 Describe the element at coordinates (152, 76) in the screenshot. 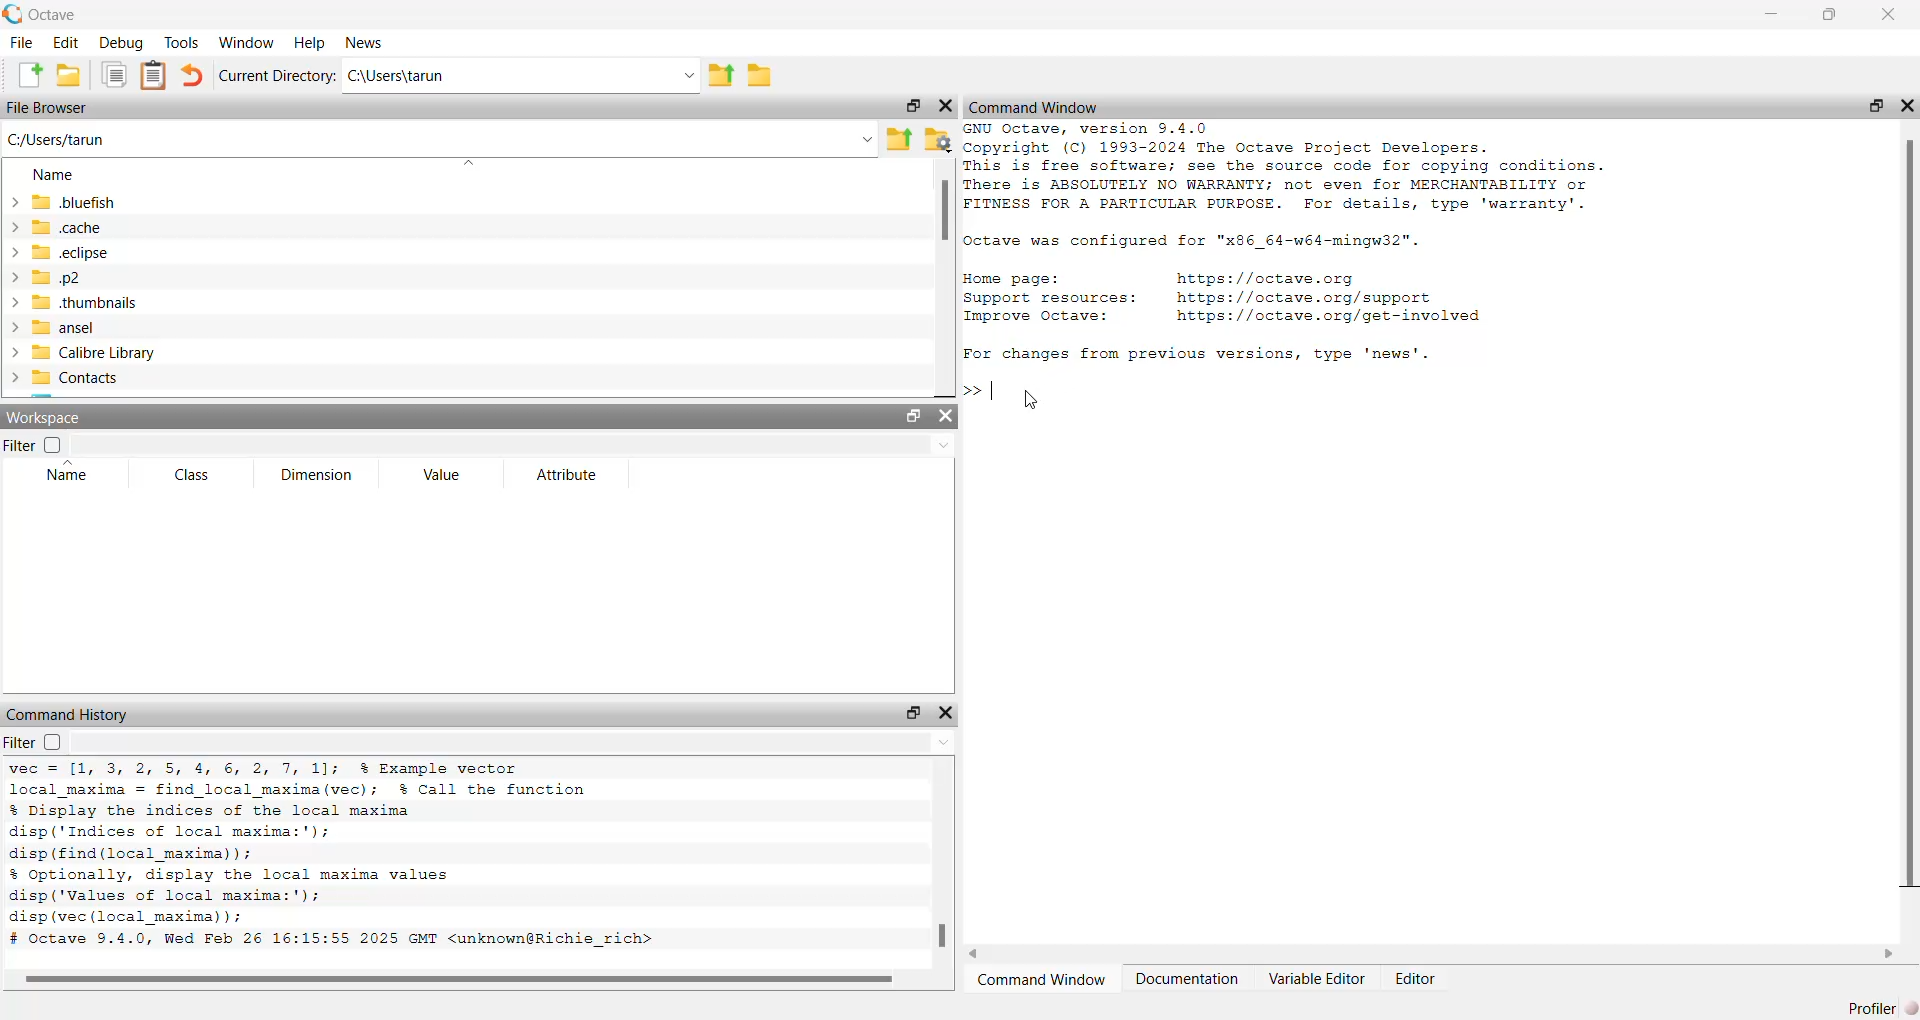

I see `Paste` at that location.